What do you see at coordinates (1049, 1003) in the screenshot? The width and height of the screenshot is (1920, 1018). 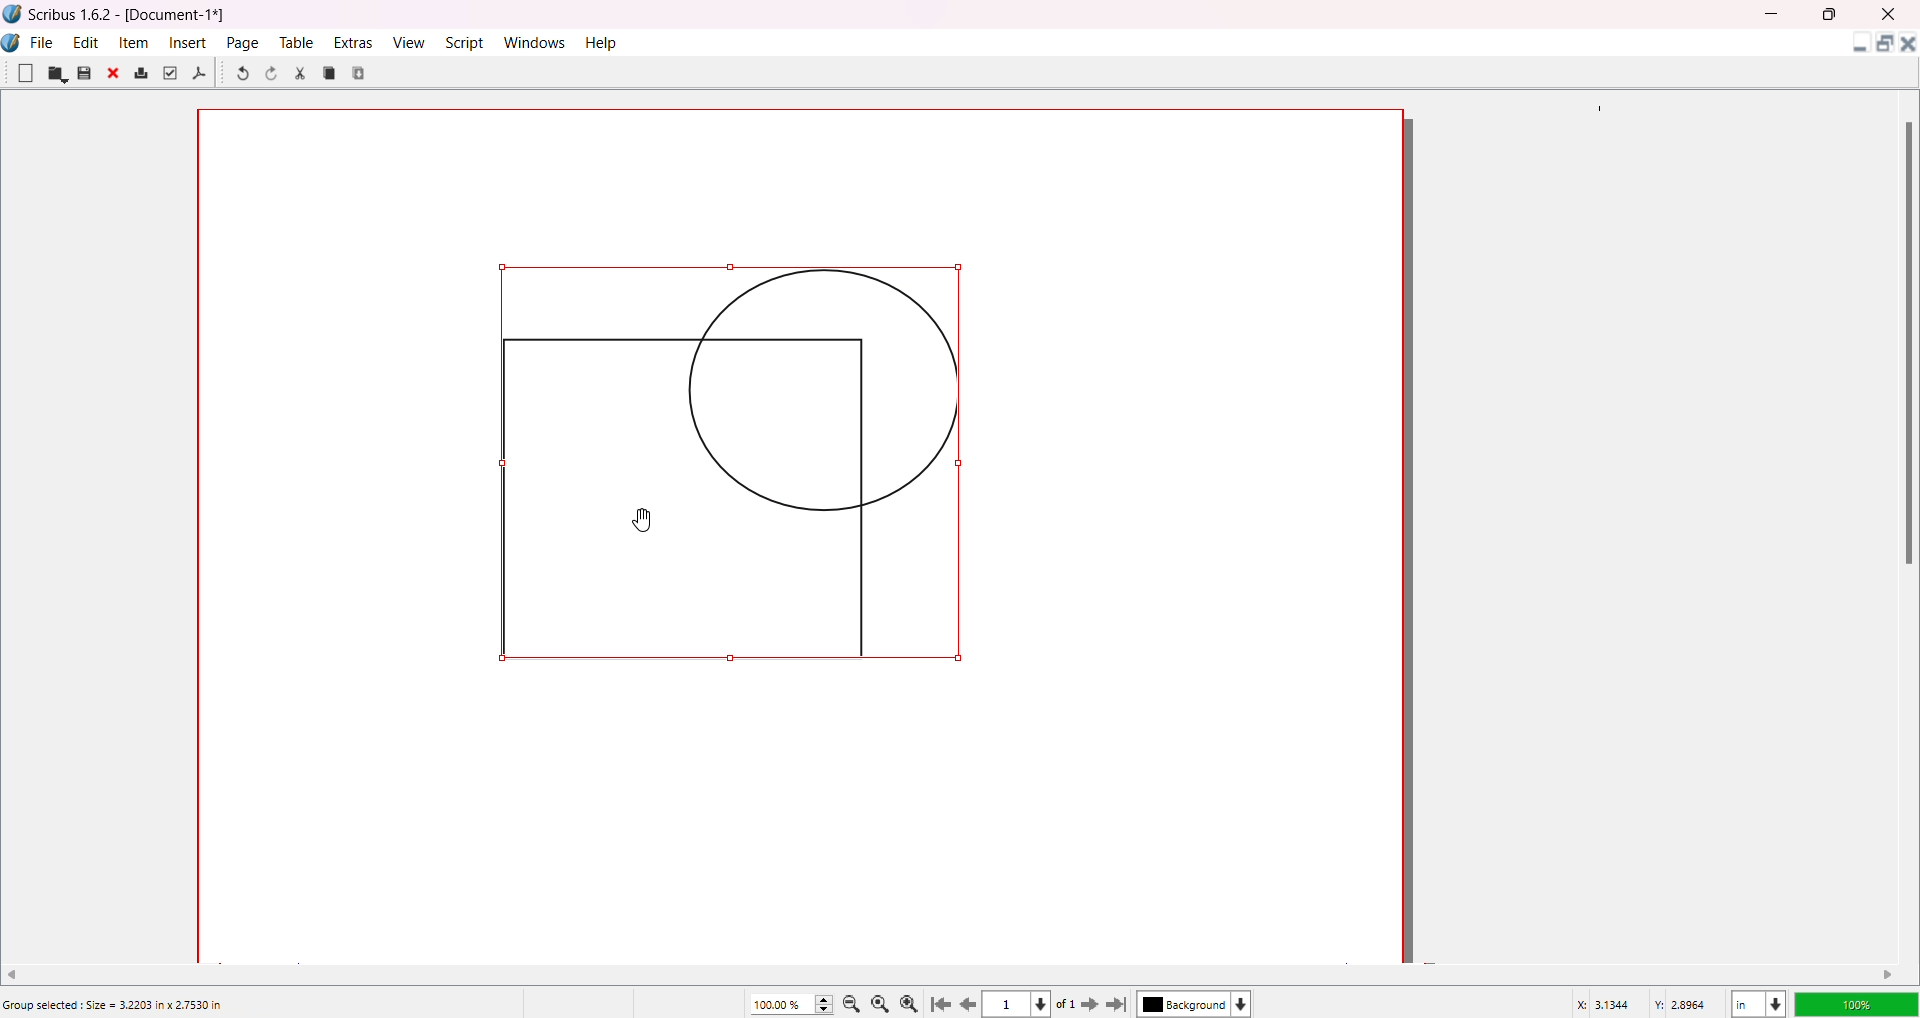 I see `Page dropdown` at bounding box center [1049, 1003].